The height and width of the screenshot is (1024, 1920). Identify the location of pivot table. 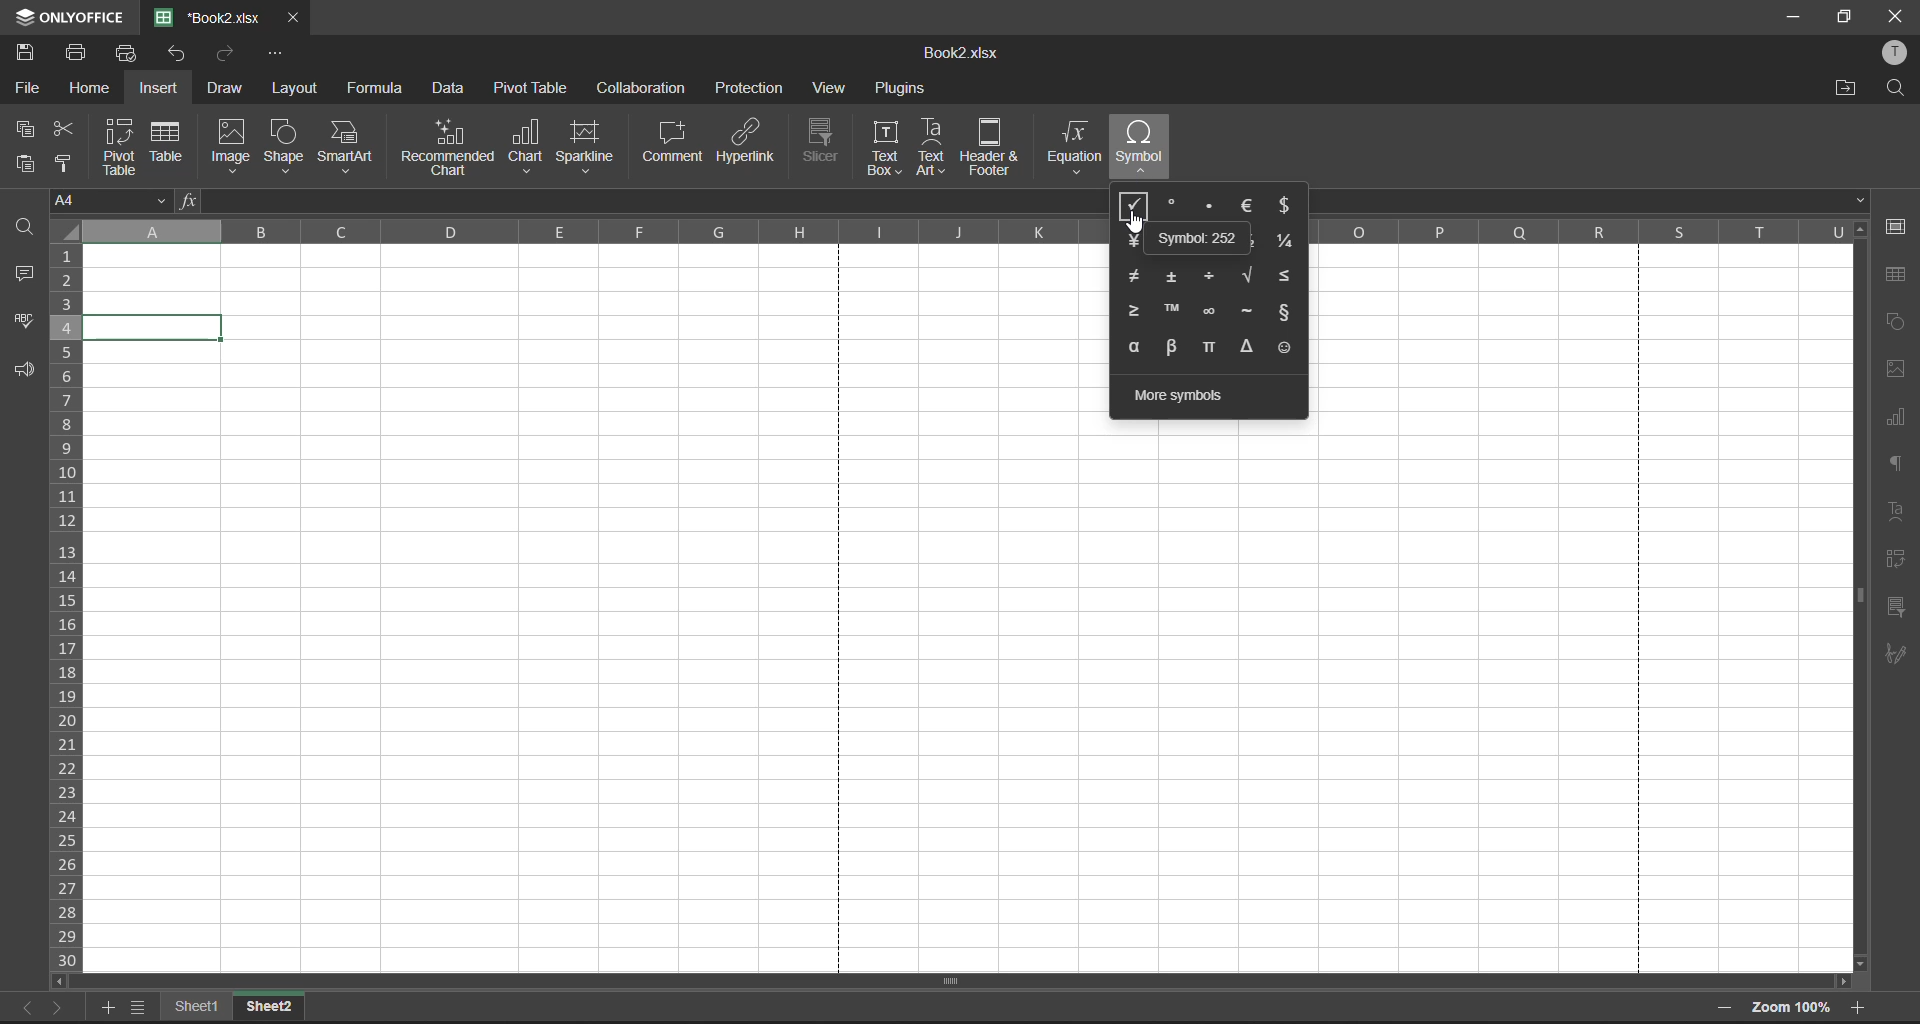
(531, 89).